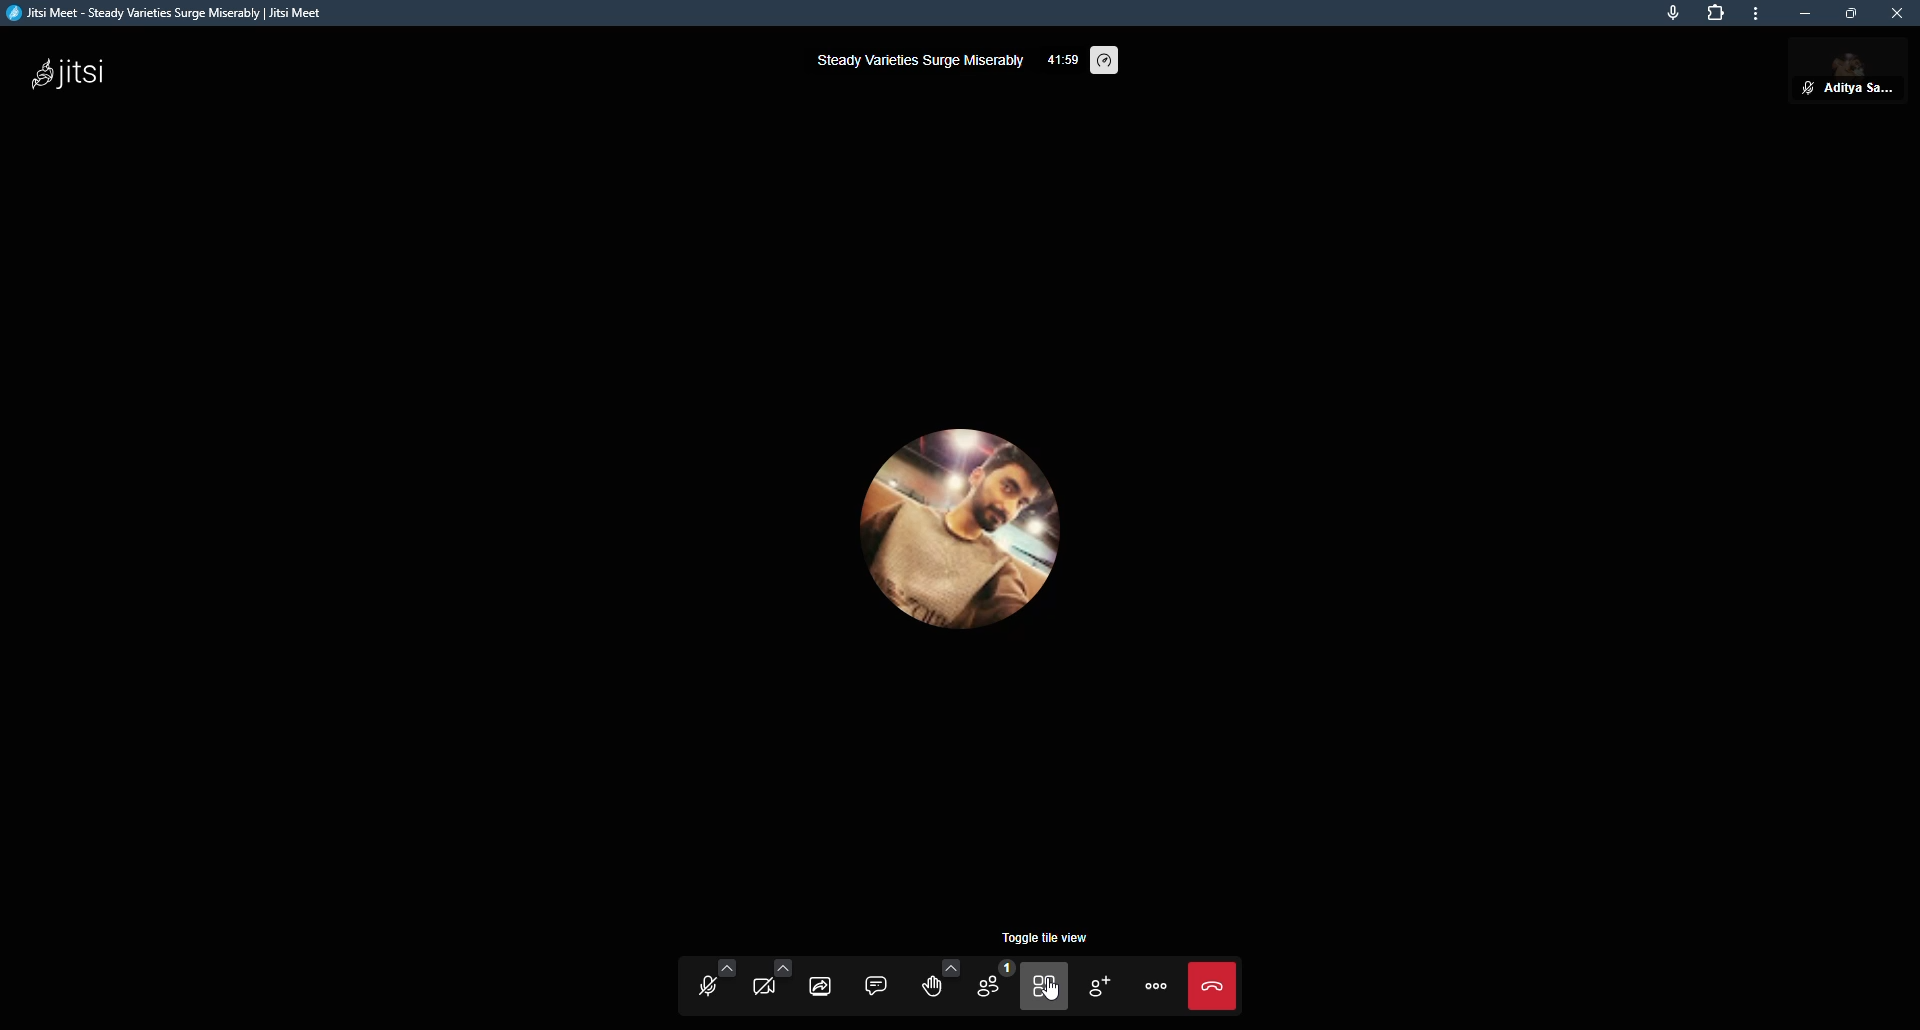  Describe the element at coordinates (1806, 89) in the screenshot. I see `mute` at that location.